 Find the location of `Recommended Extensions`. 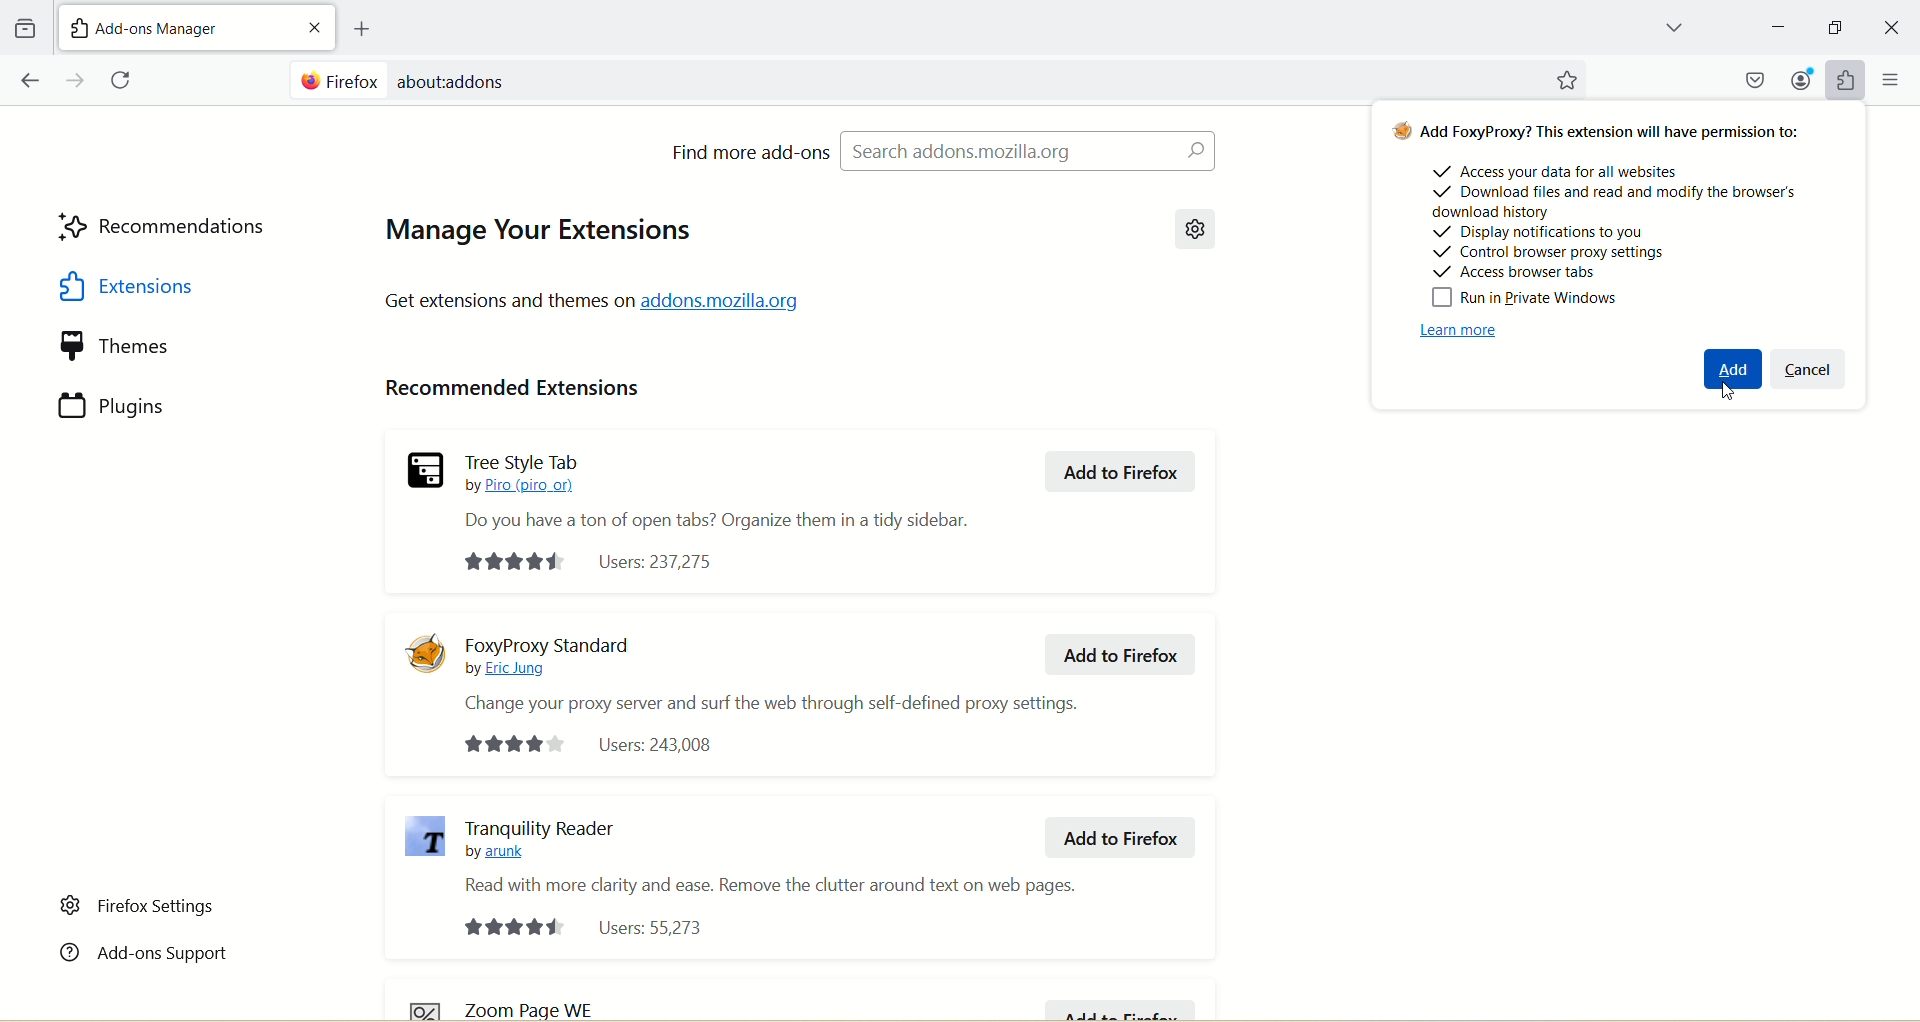

Recommended Extensions is located at coordinates (514, 391).